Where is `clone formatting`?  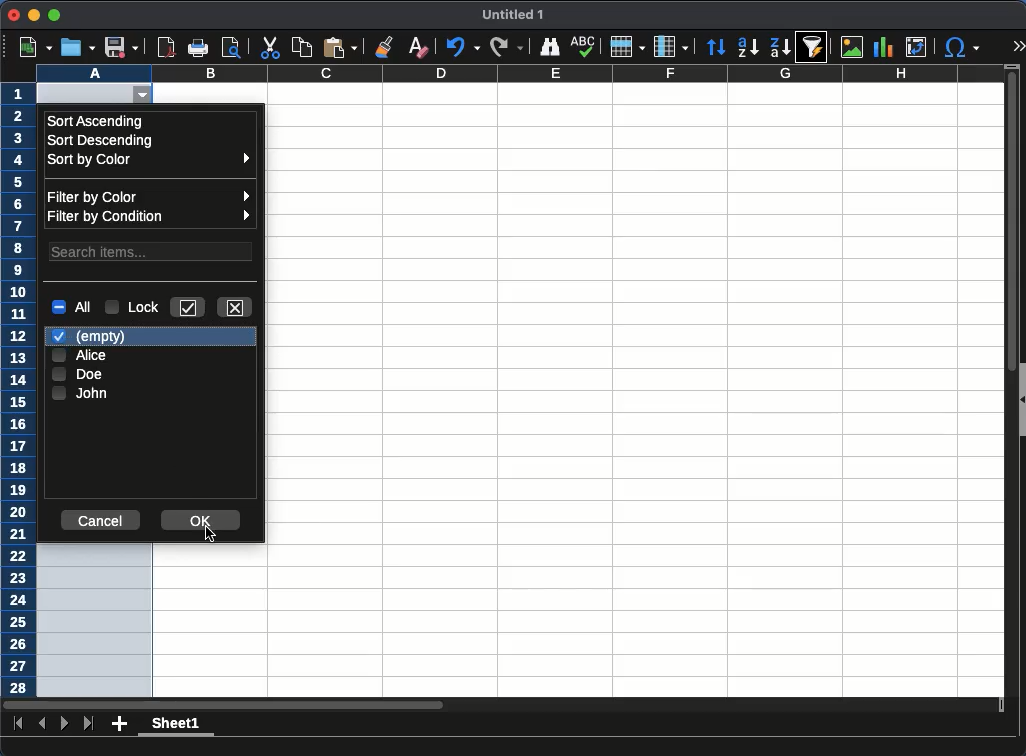 clone formatting is located at coordinates (387, 46).